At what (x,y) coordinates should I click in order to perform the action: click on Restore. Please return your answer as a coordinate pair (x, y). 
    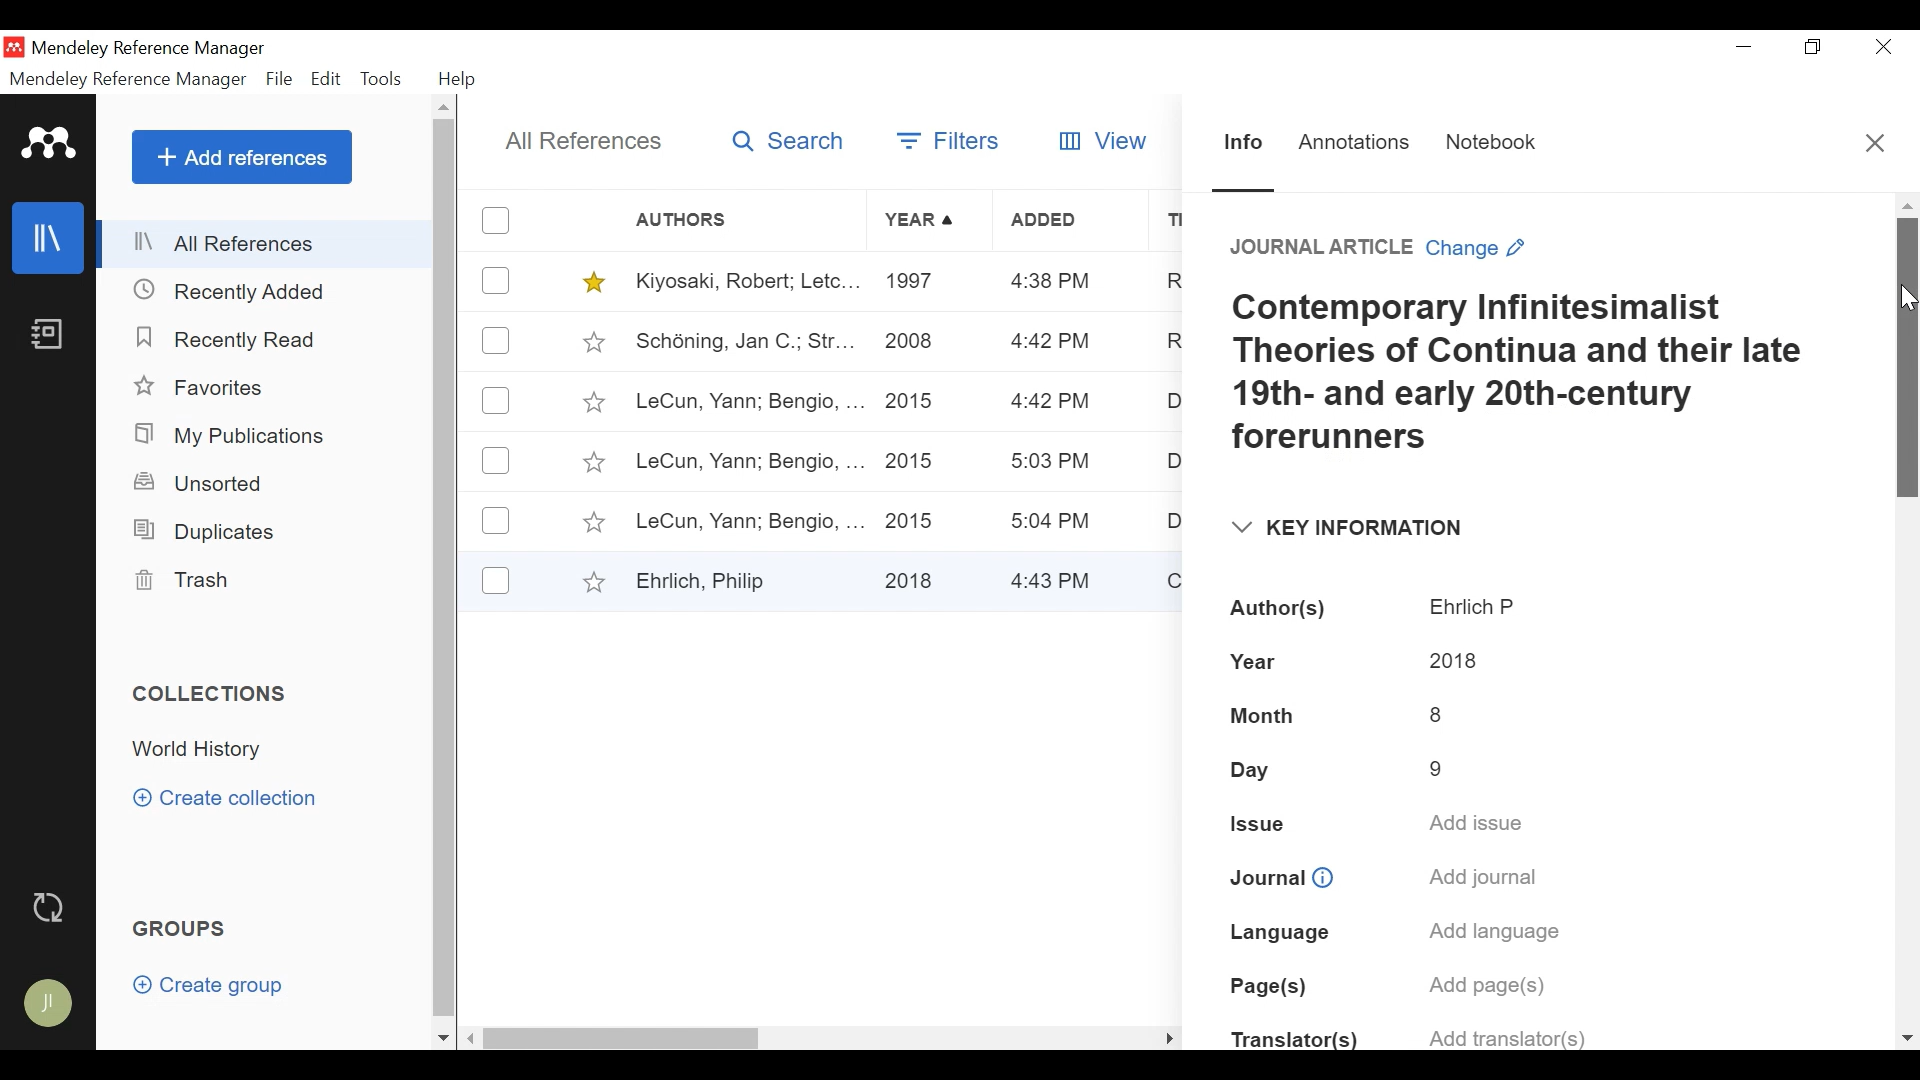
    Looking at the image, I should click on (1813, 47).